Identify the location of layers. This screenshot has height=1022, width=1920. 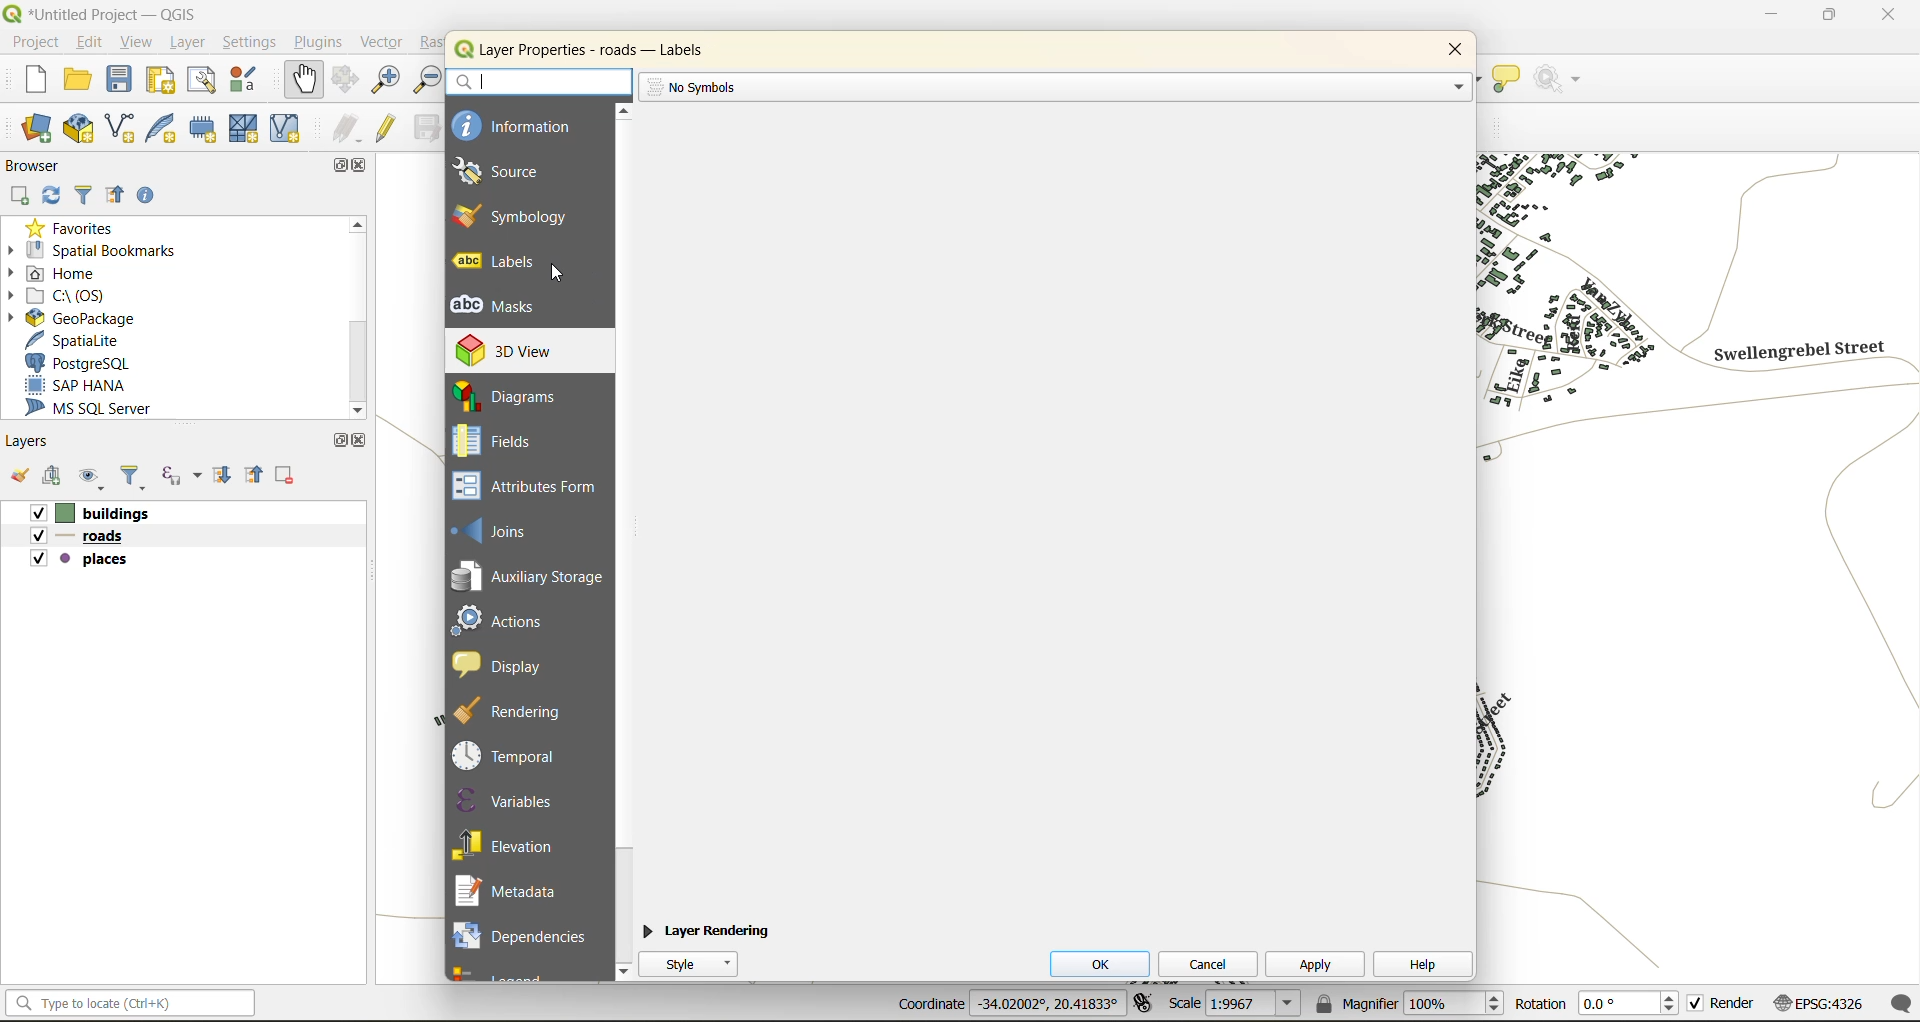
(35, 444).